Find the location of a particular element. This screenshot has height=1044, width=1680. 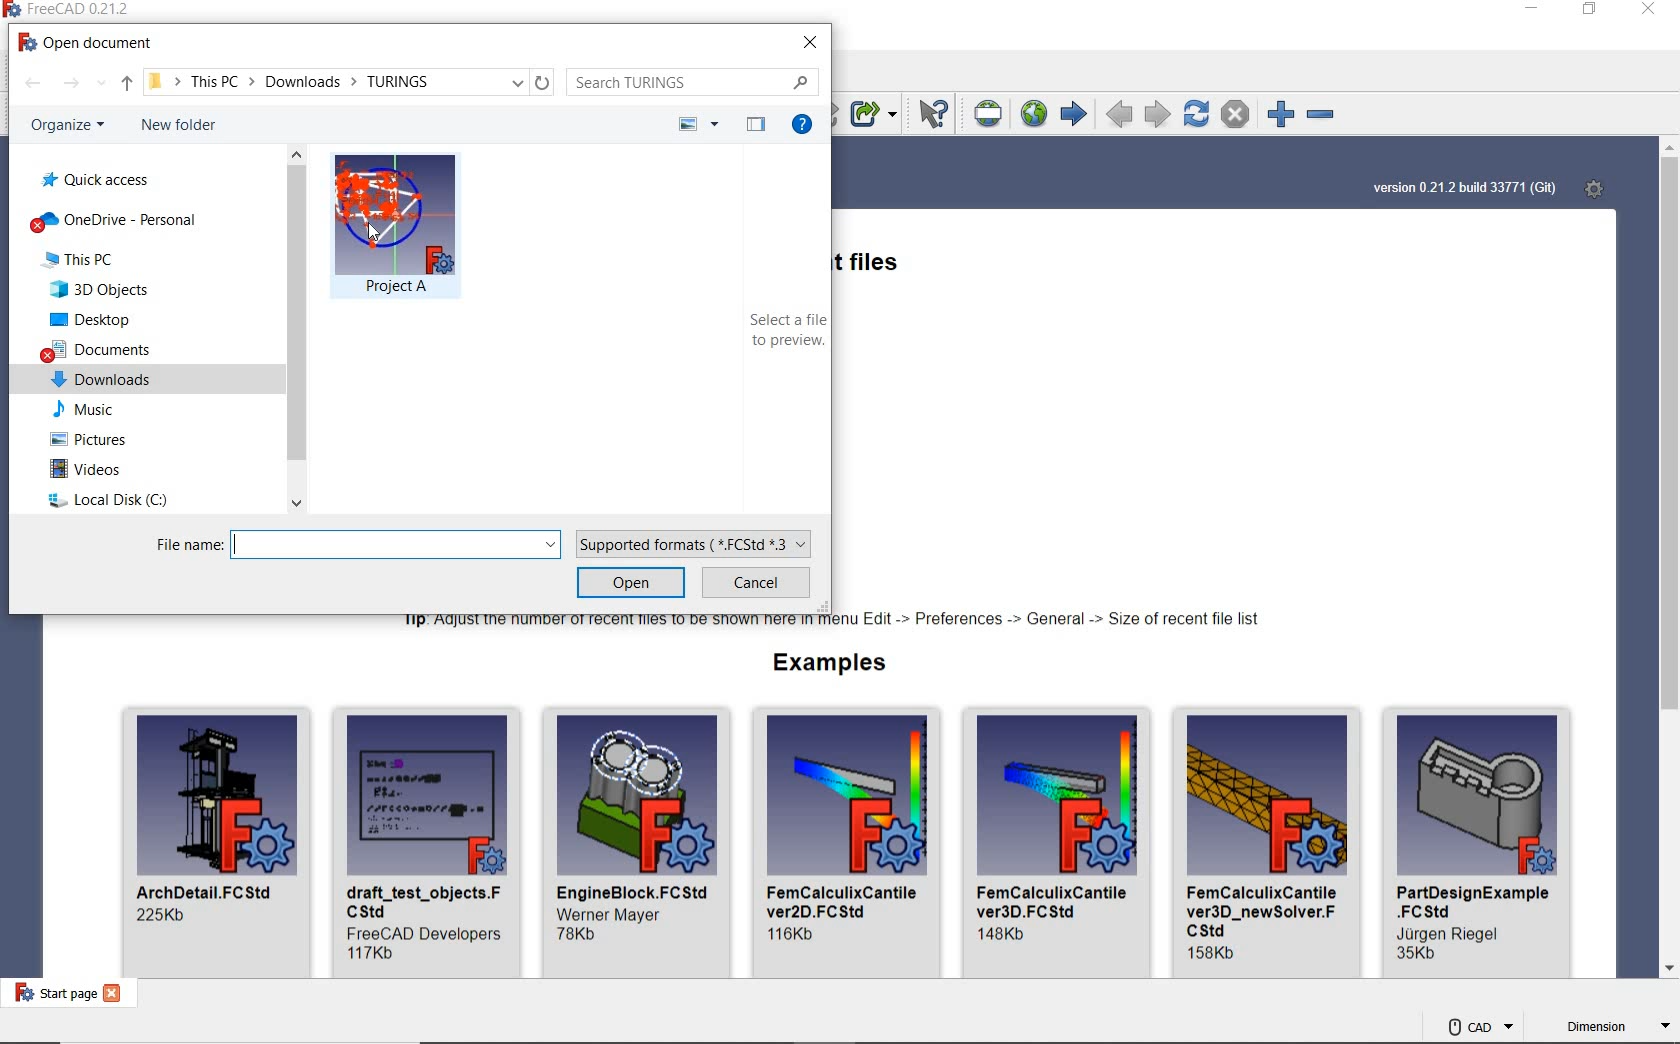

quick access is located at coordinates (97, 180).